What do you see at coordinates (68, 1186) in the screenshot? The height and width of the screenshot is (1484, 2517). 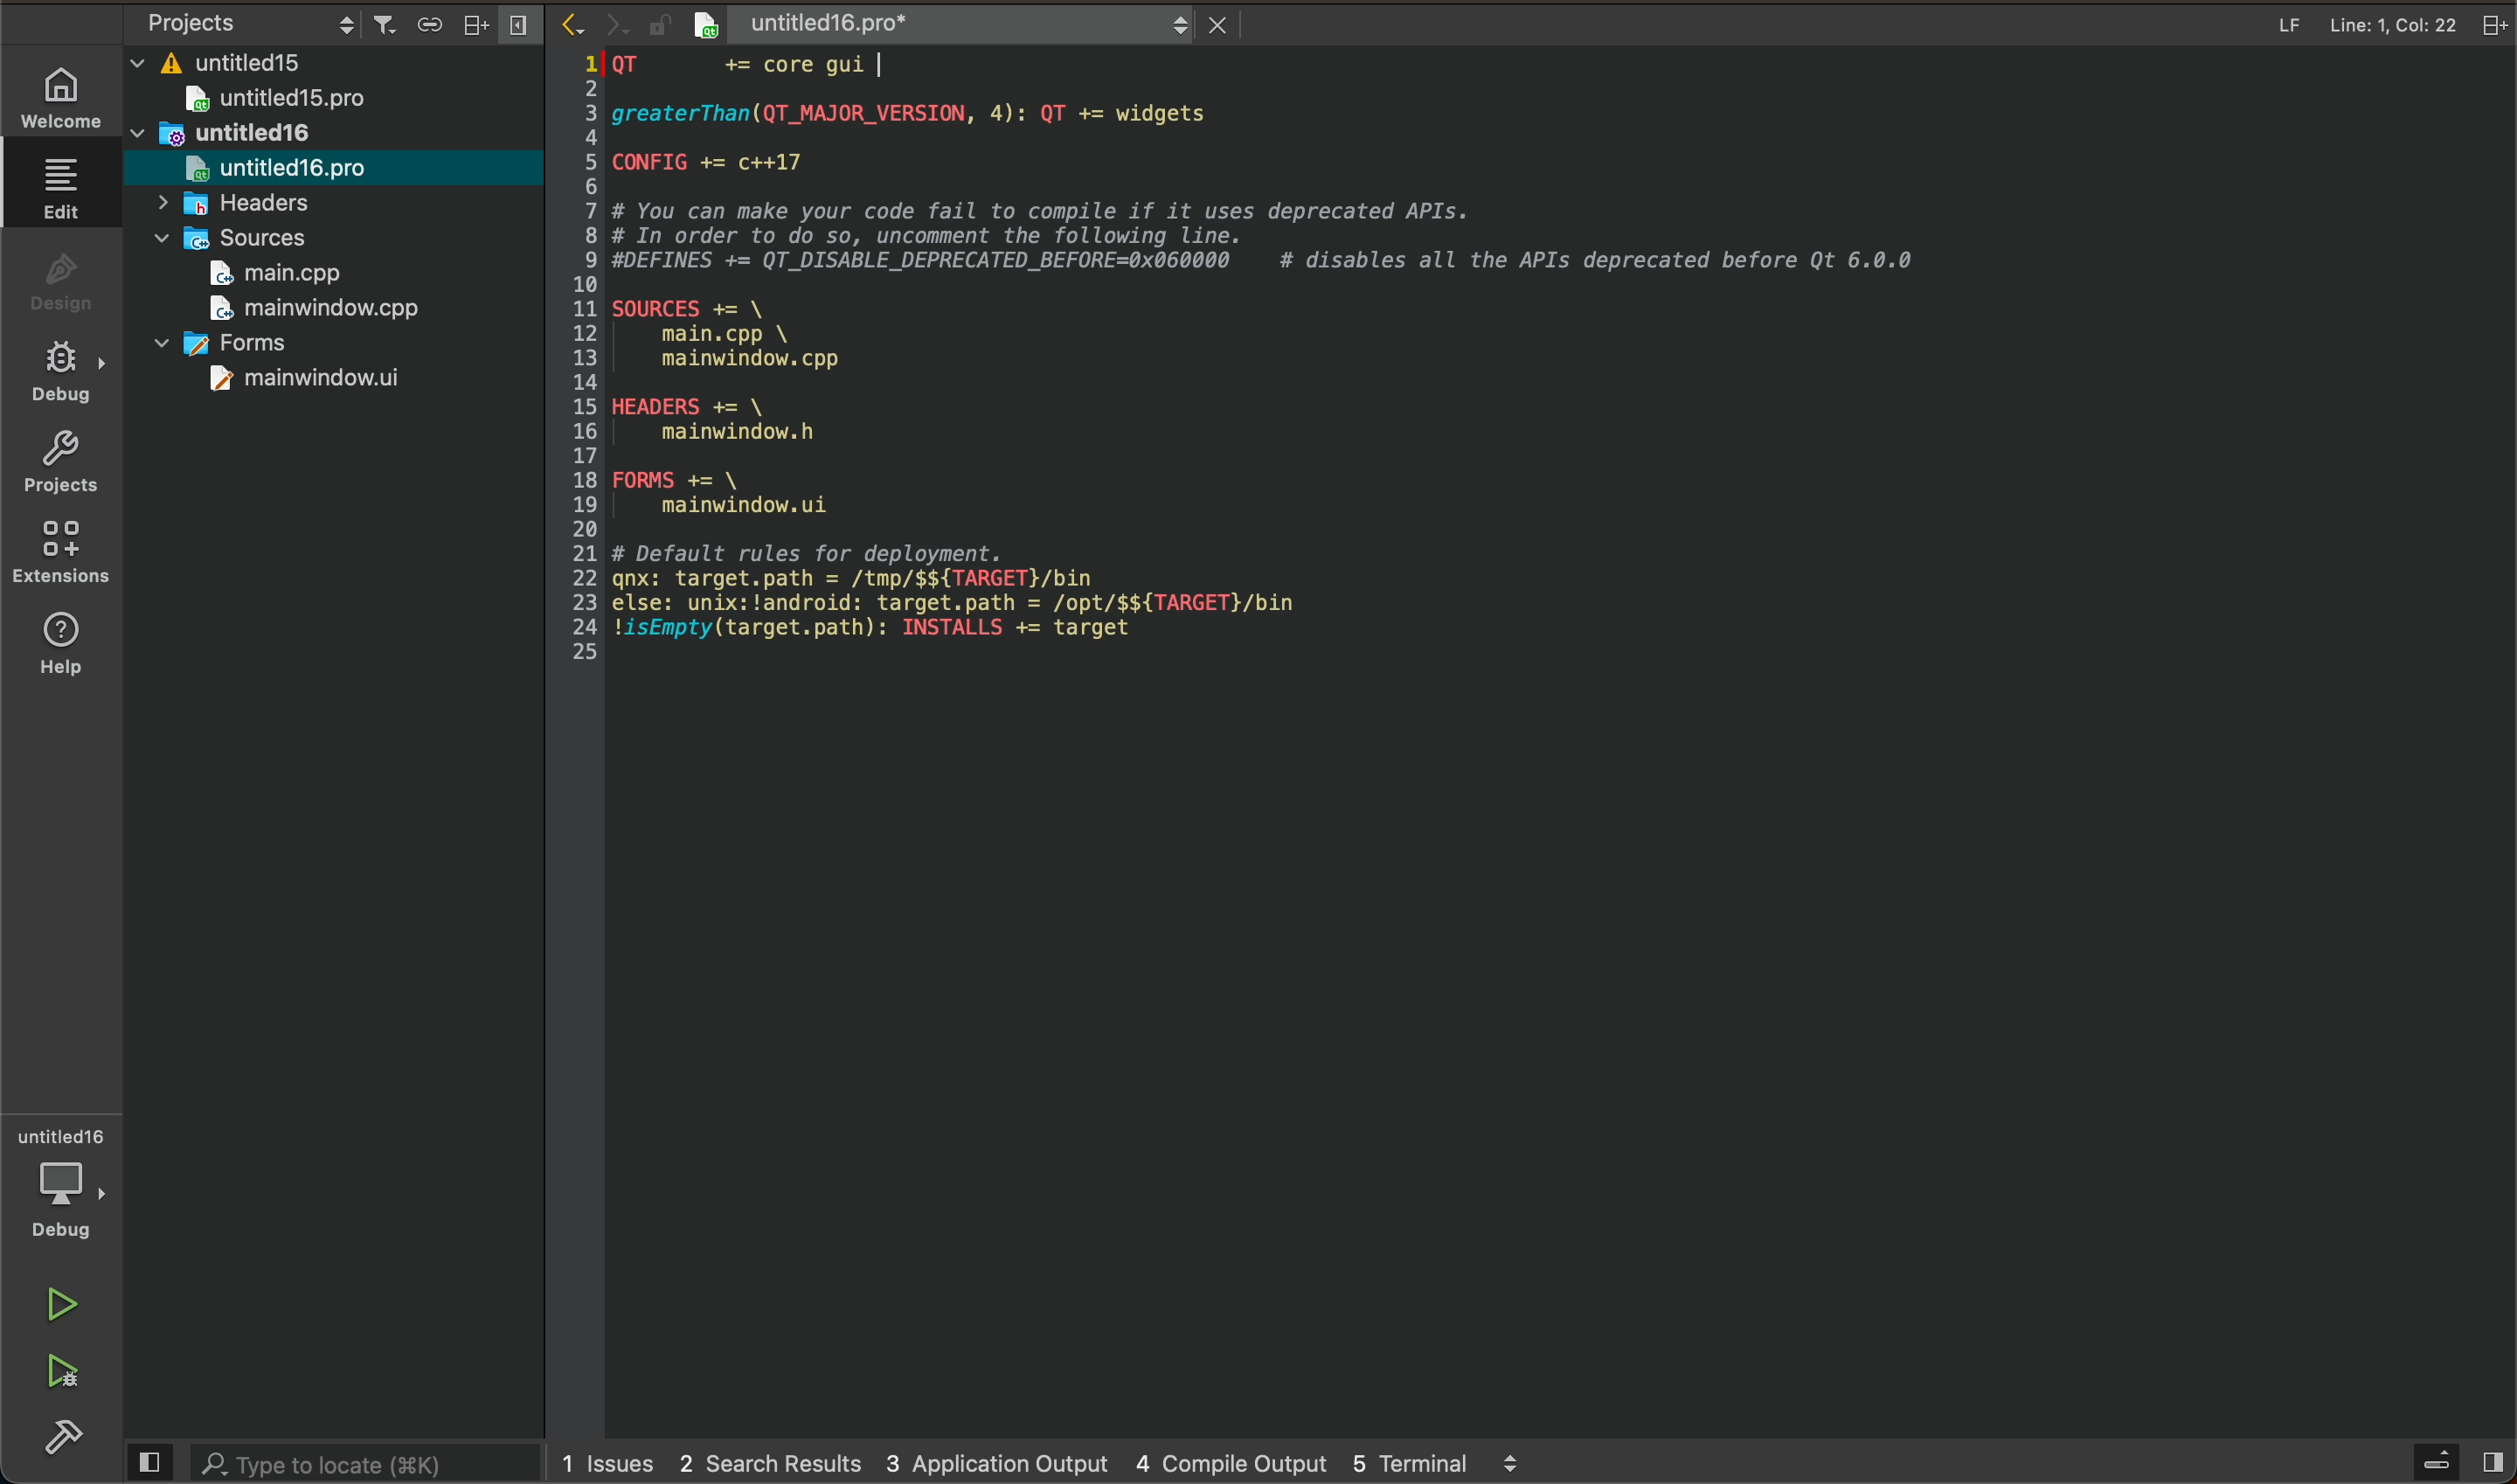 I see `debugger` at bounding box center [68, 1186].